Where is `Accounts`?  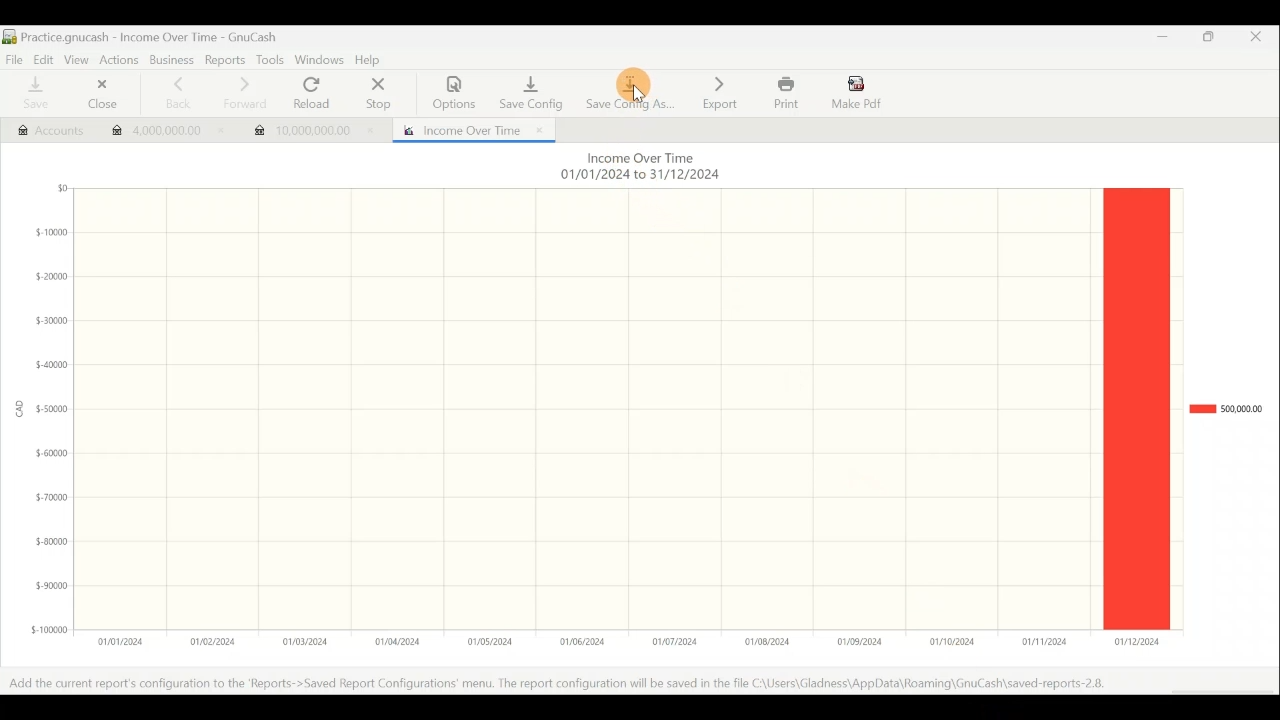
Accounts is located at coordinates (41, 128).